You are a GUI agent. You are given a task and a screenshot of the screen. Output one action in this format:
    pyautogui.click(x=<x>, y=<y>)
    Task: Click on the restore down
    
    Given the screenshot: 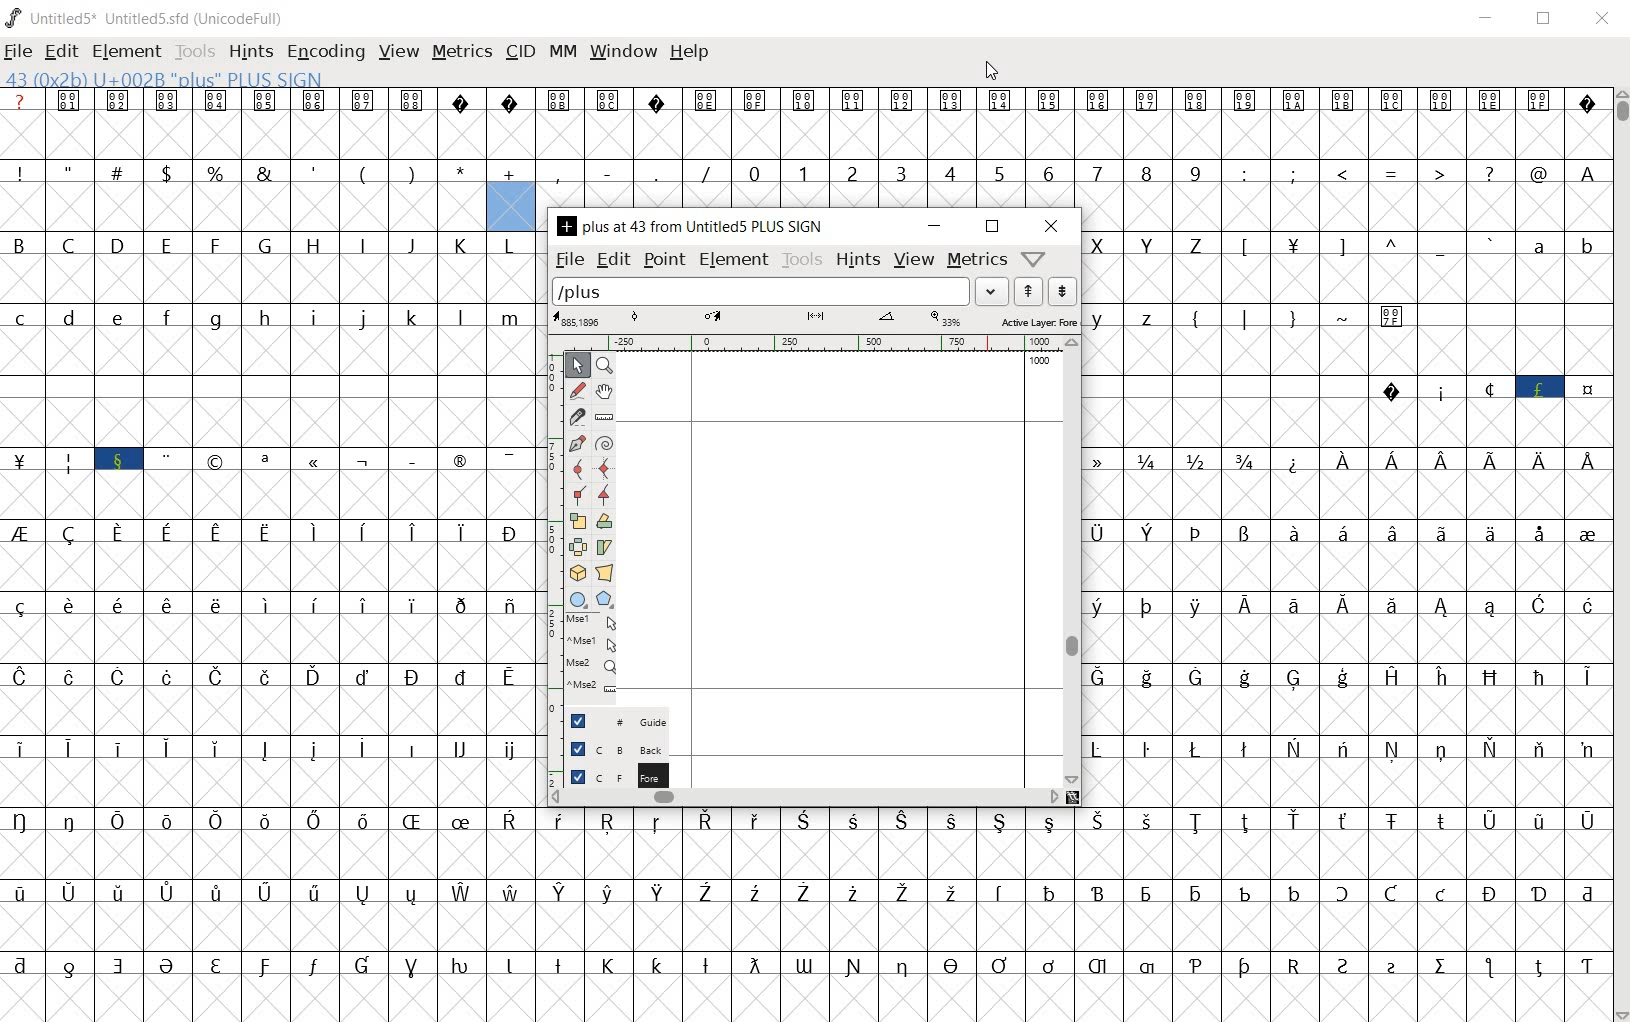 What is the action you would take?
    pyautogui.click(x=1546, y=19)
    